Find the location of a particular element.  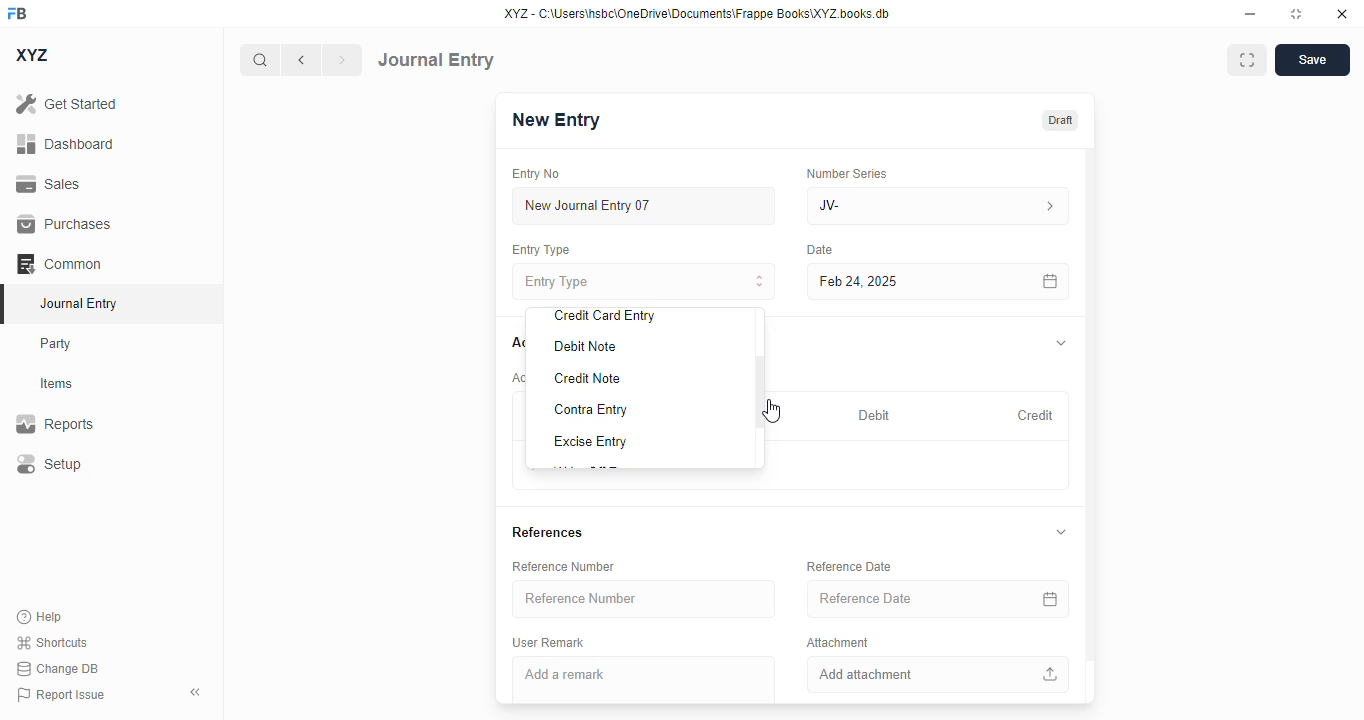

entry type is located at coordinates (542, 250).